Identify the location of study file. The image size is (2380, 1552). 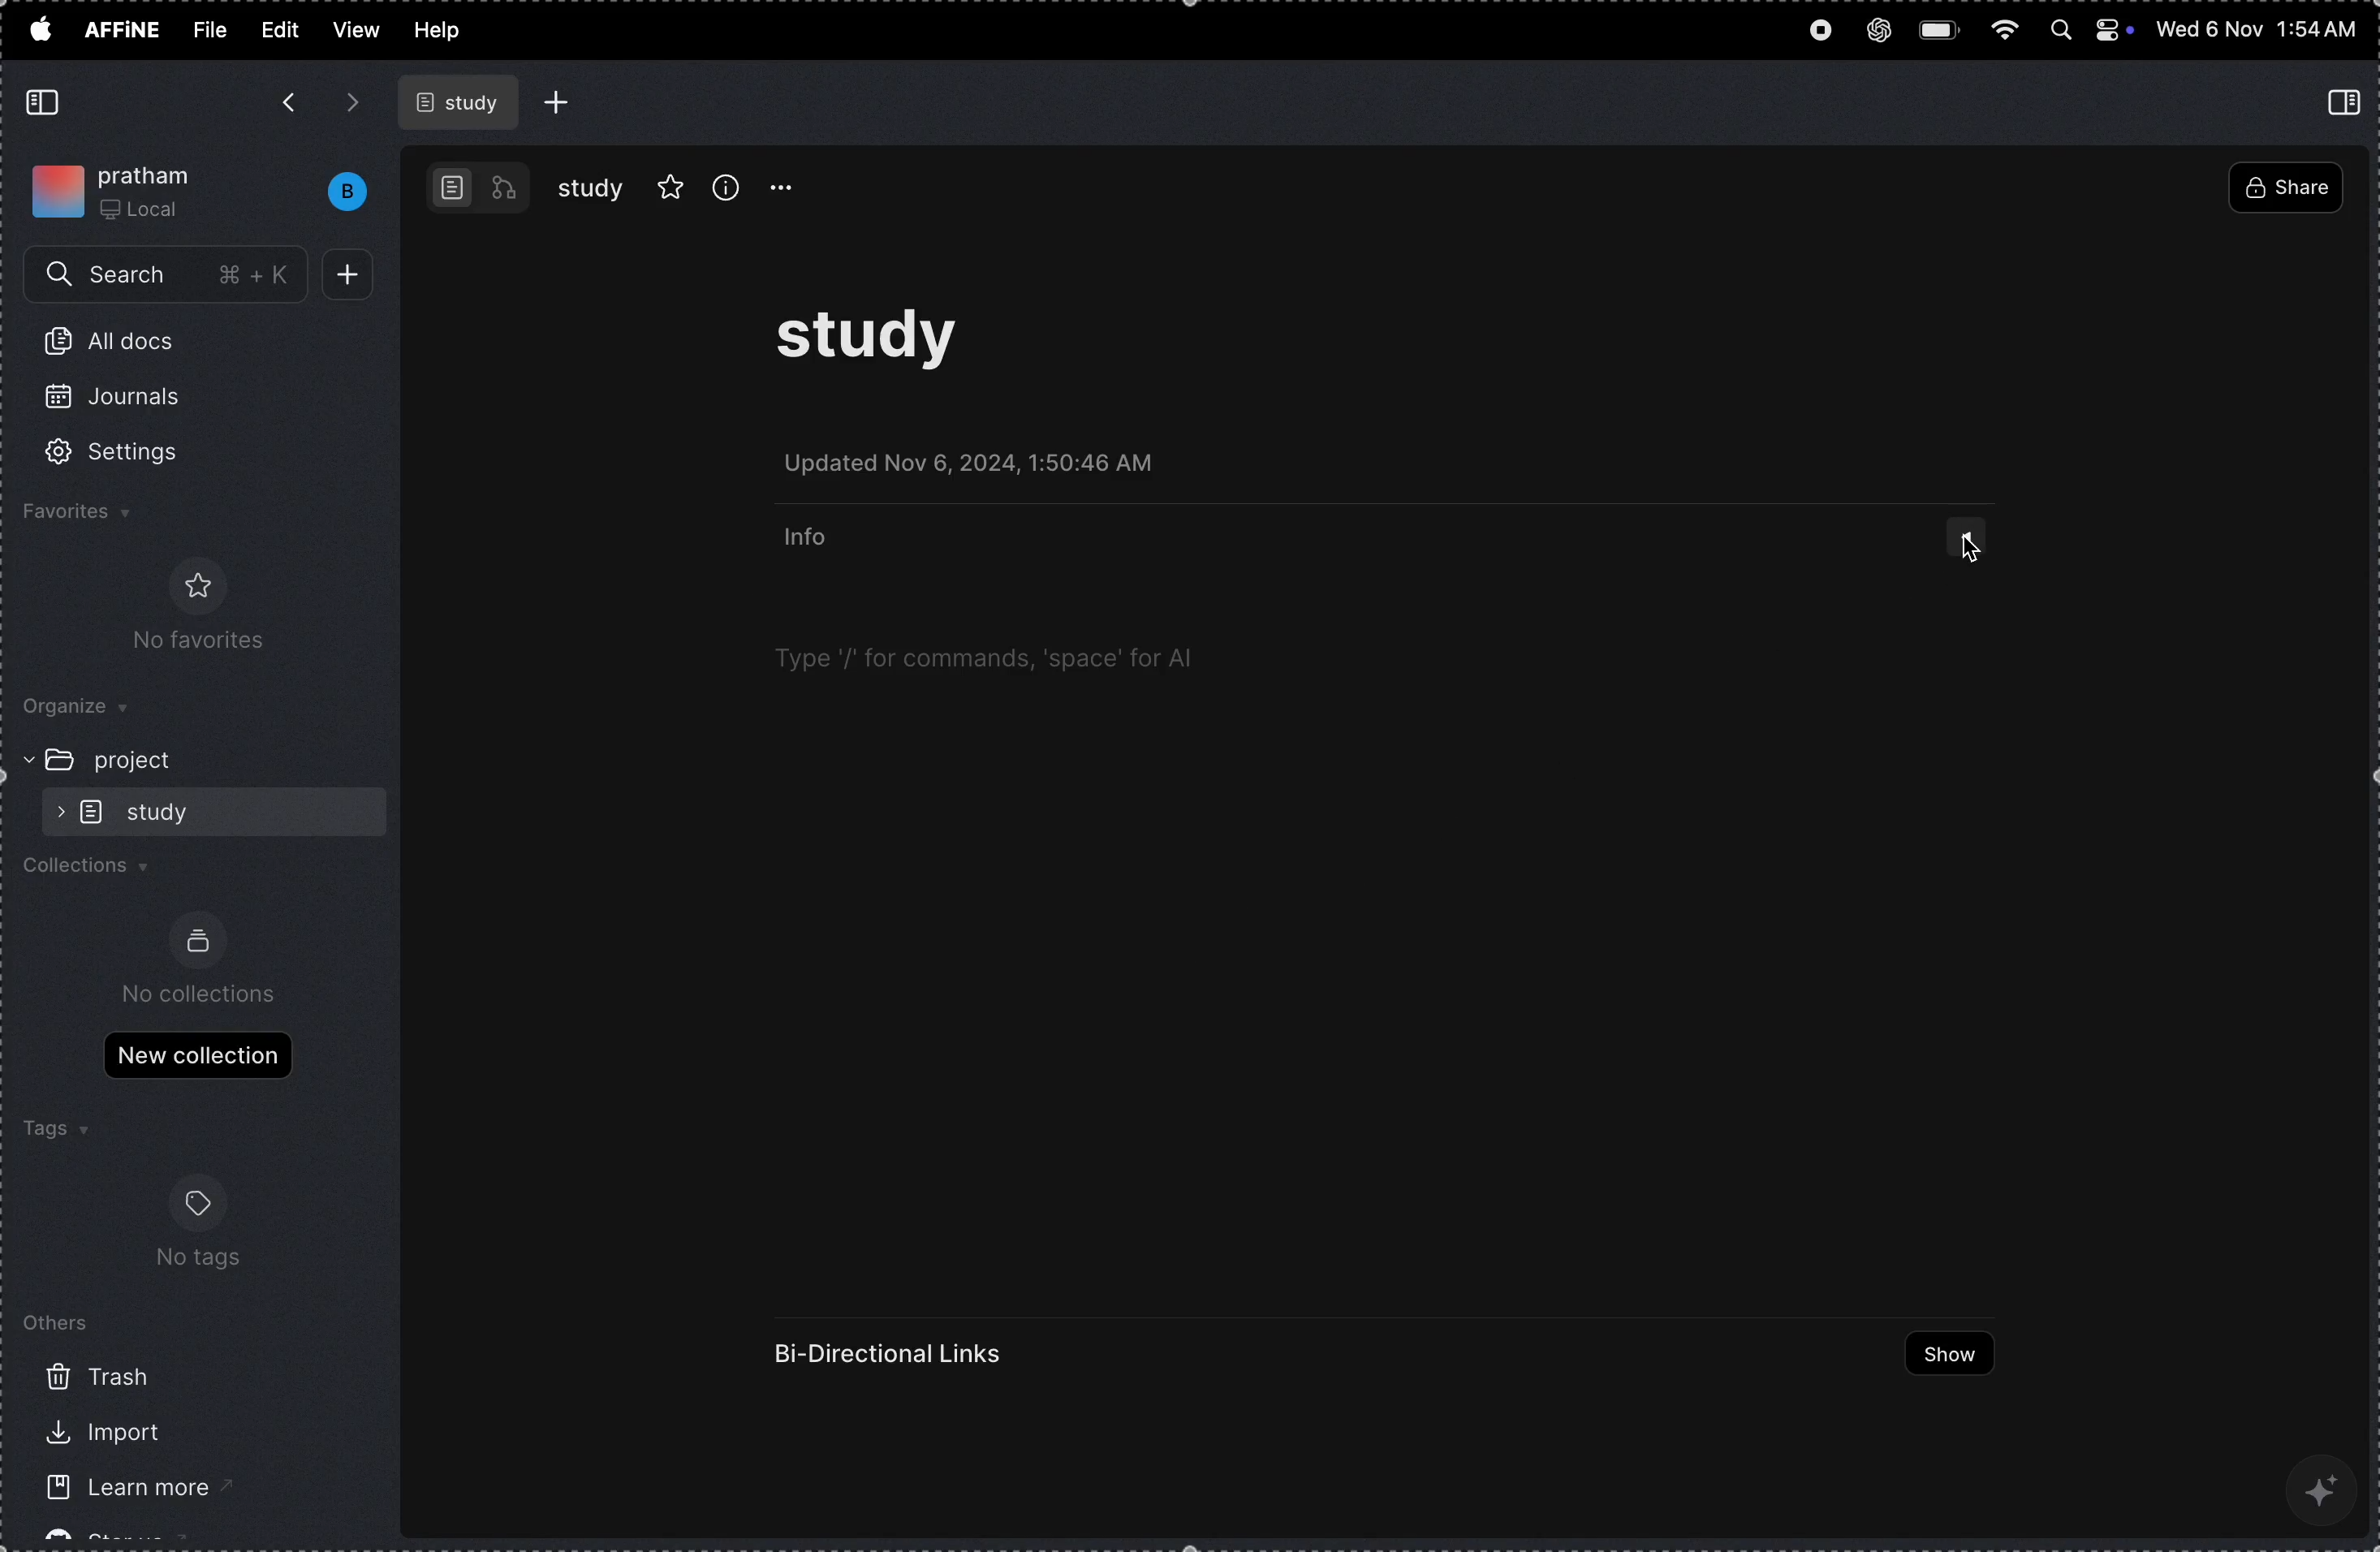
(462, 102).